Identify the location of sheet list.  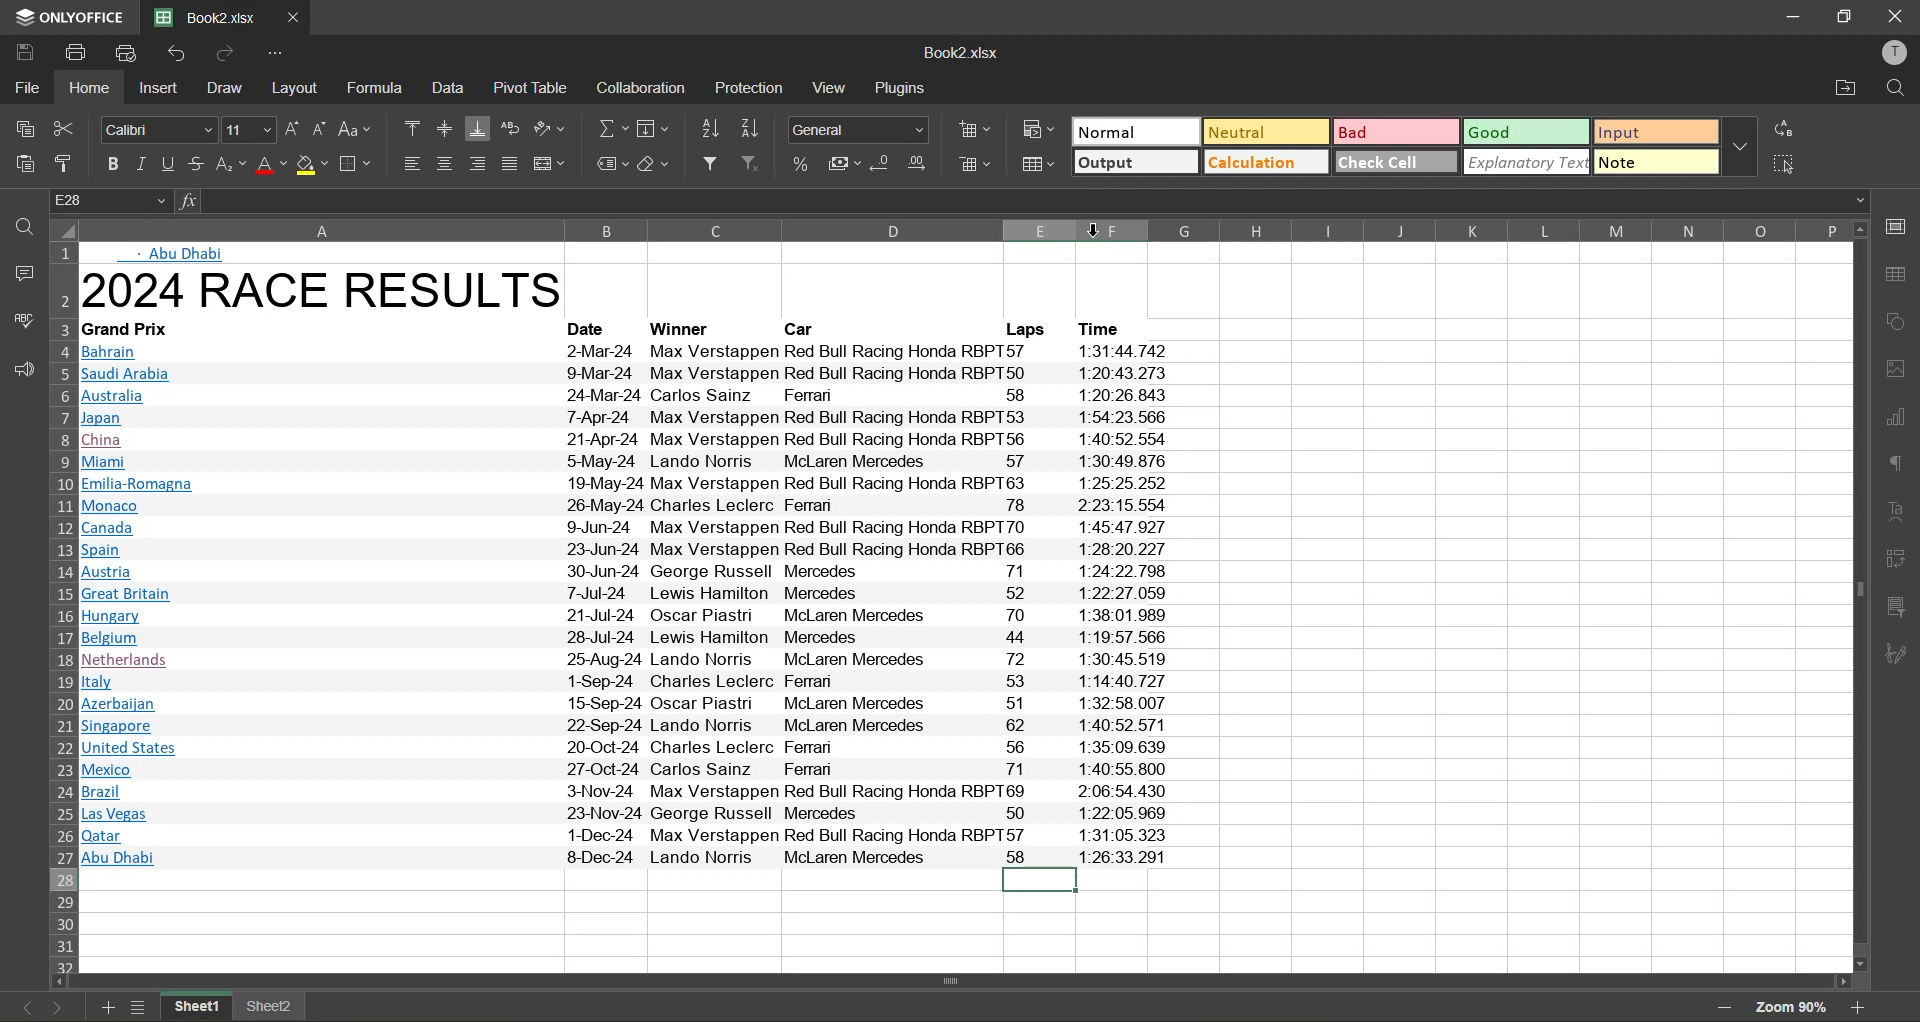
(140, 1007).